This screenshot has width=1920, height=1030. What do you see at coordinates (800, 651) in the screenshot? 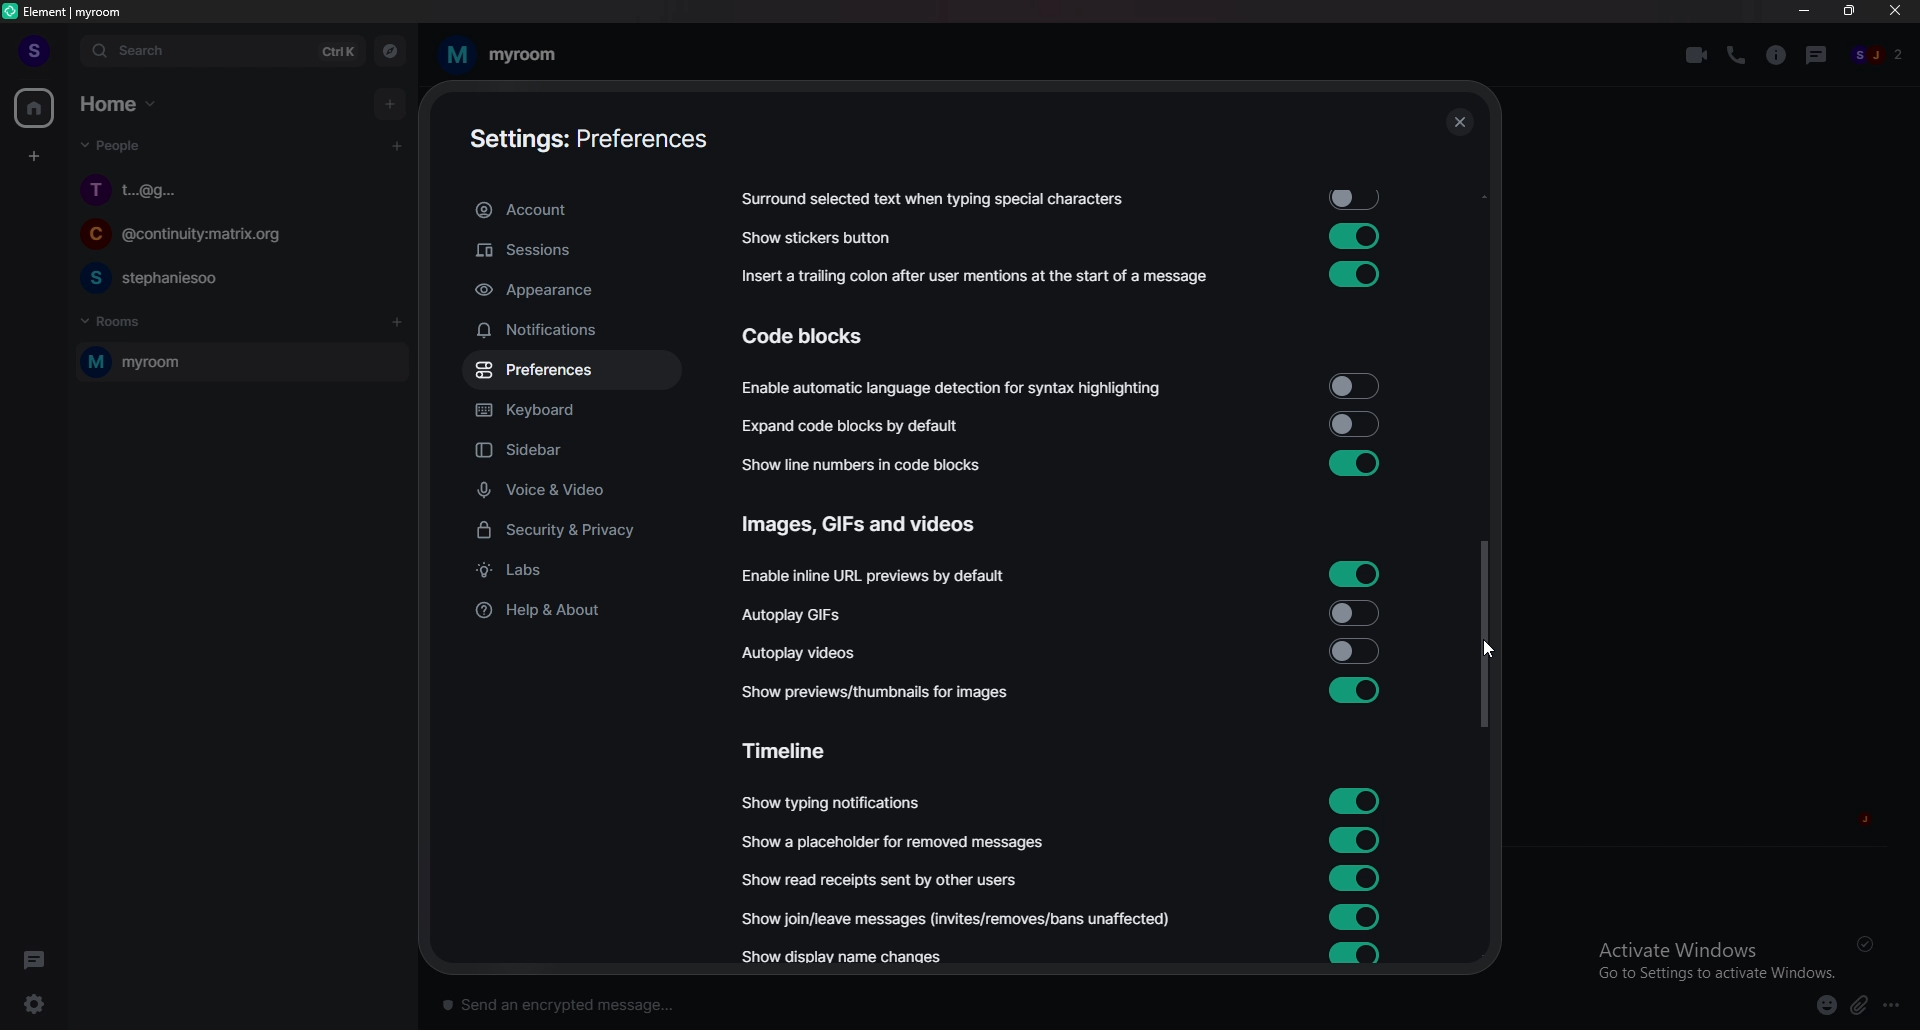
I see `autoplay videos` at bounding box center [800, 651].